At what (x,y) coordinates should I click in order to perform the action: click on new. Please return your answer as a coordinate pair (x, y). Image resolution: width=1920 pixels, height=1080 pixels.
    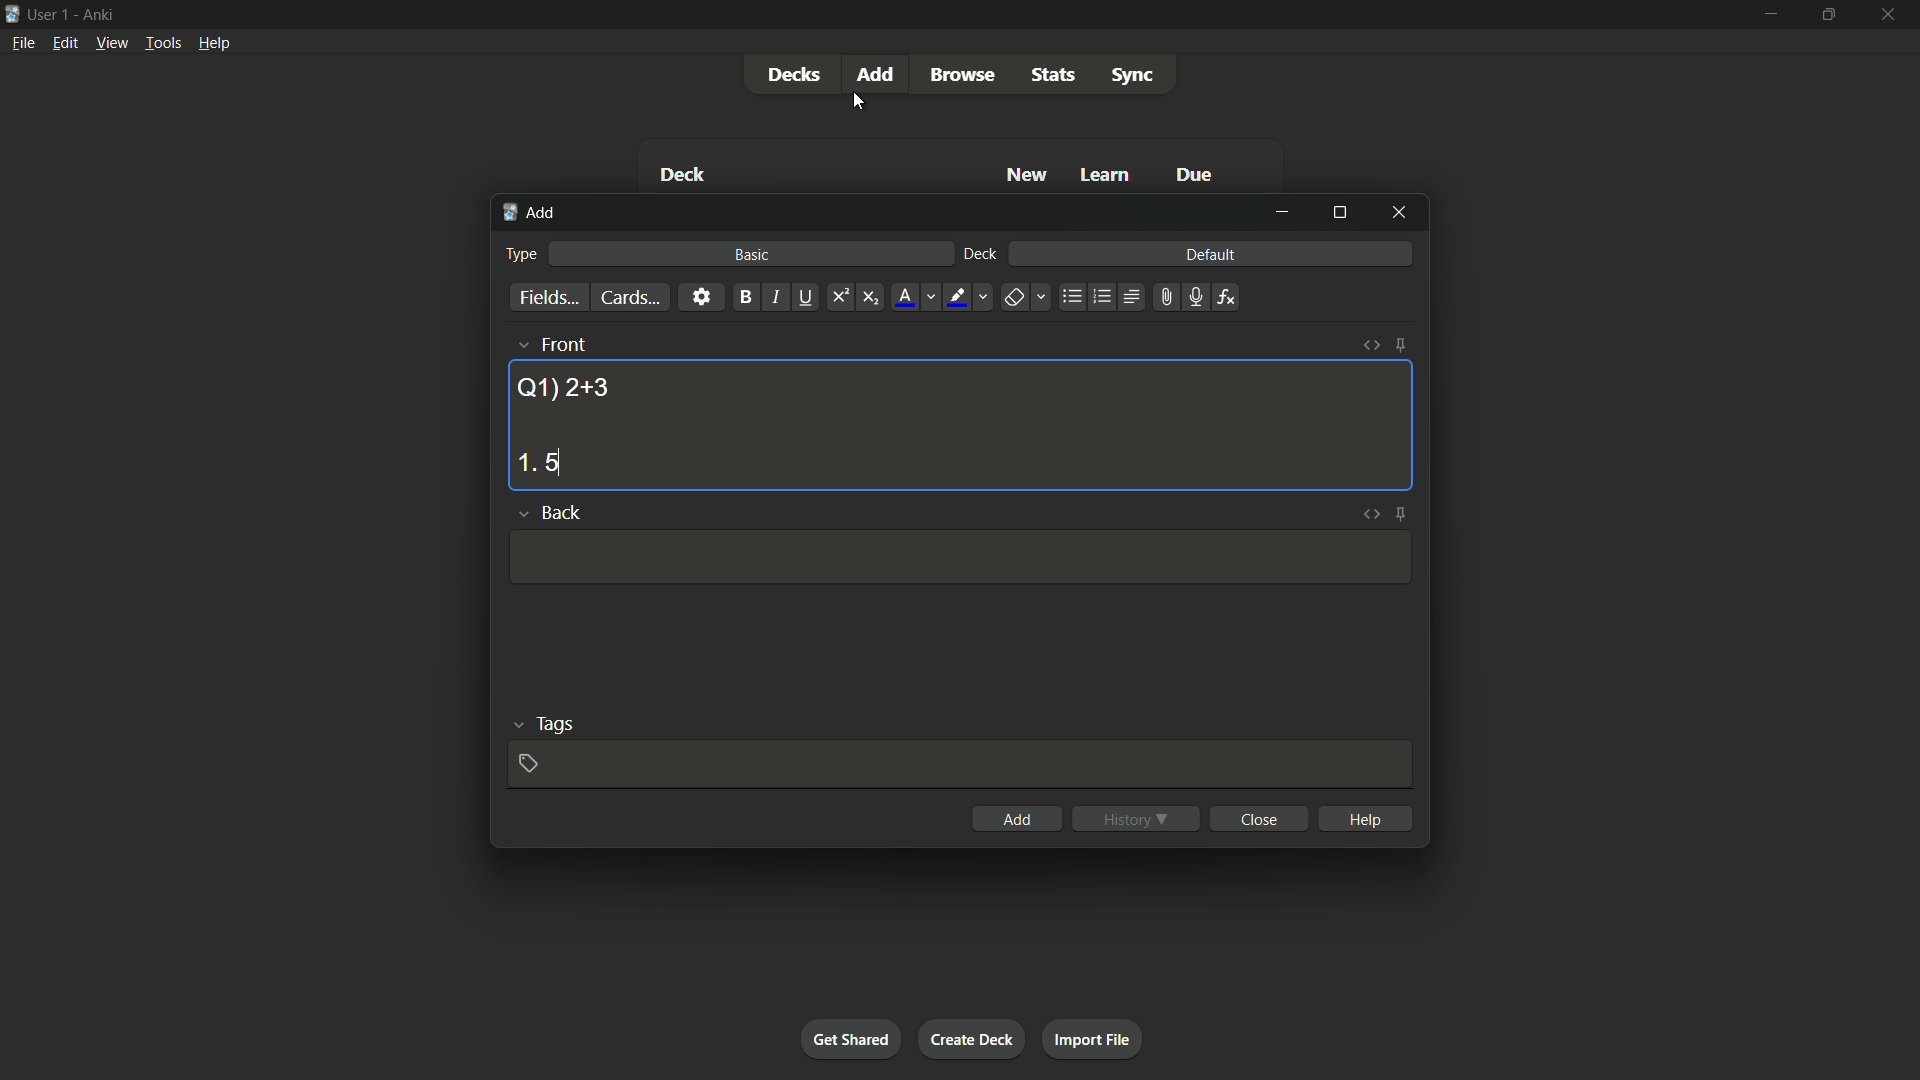
    Looking at the image, I should click on (1028, 174).